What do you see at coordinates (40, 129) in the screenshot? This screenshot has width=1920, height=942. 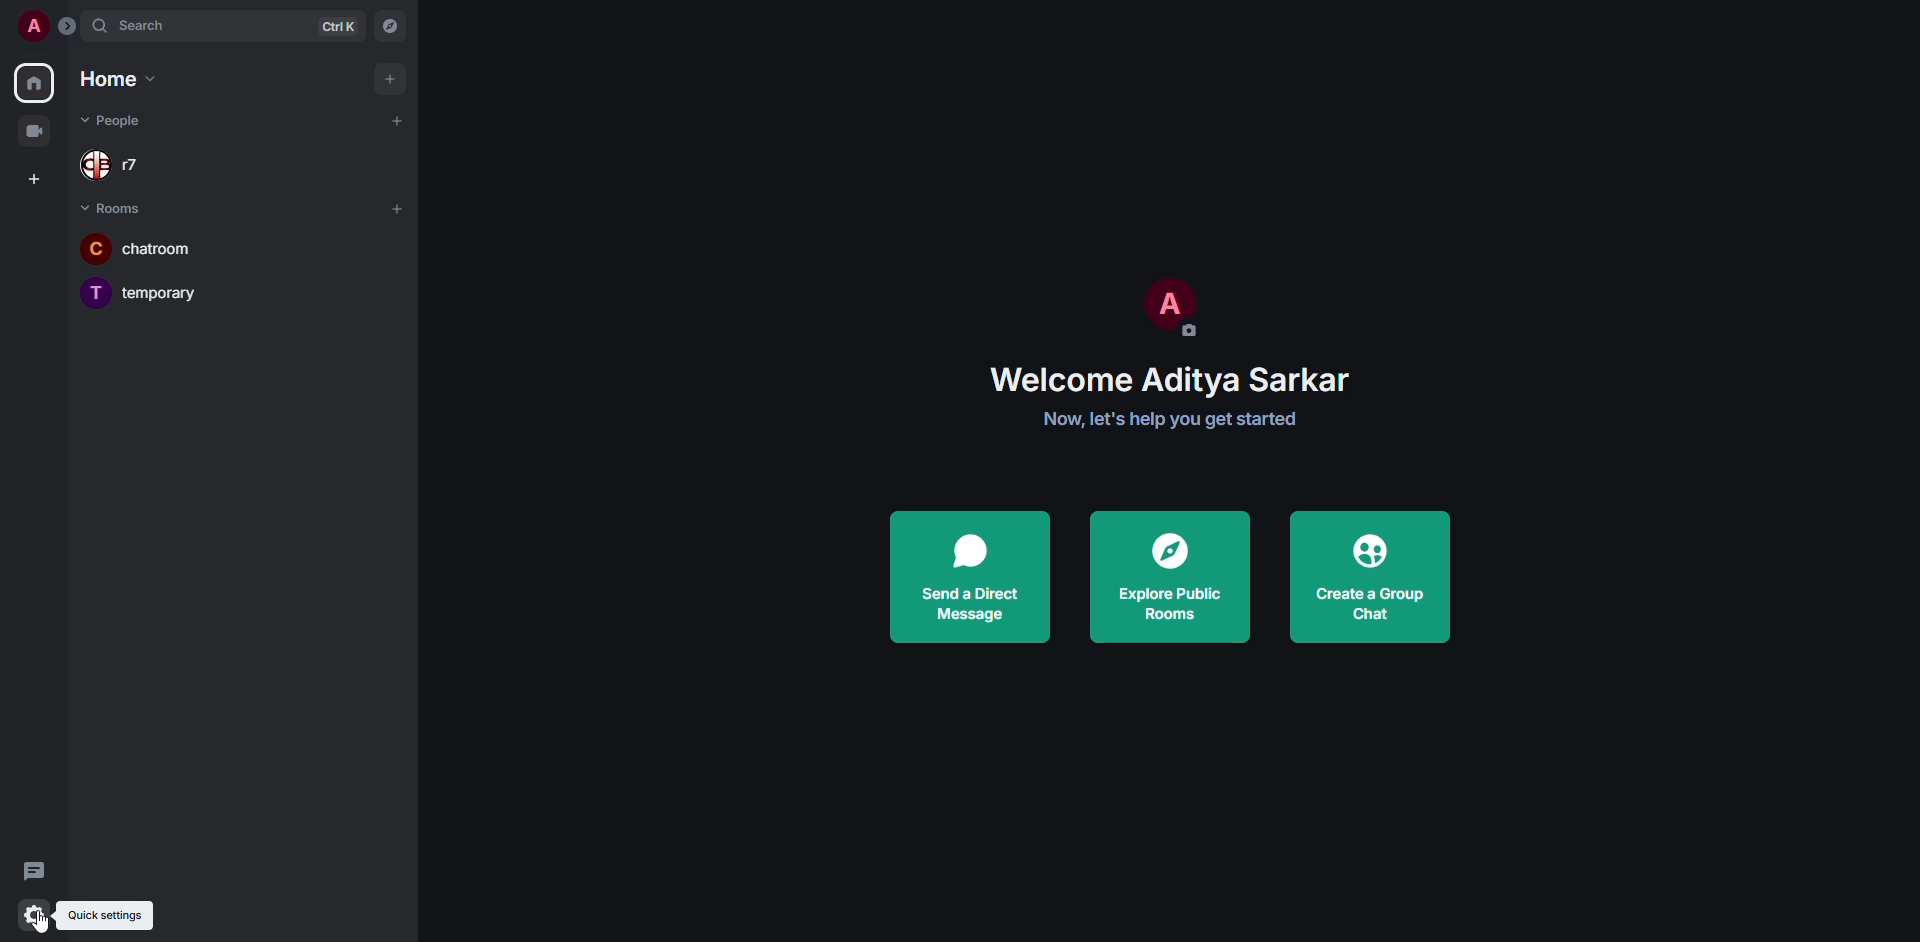 I see `video room` at bounding box center [40, 129].